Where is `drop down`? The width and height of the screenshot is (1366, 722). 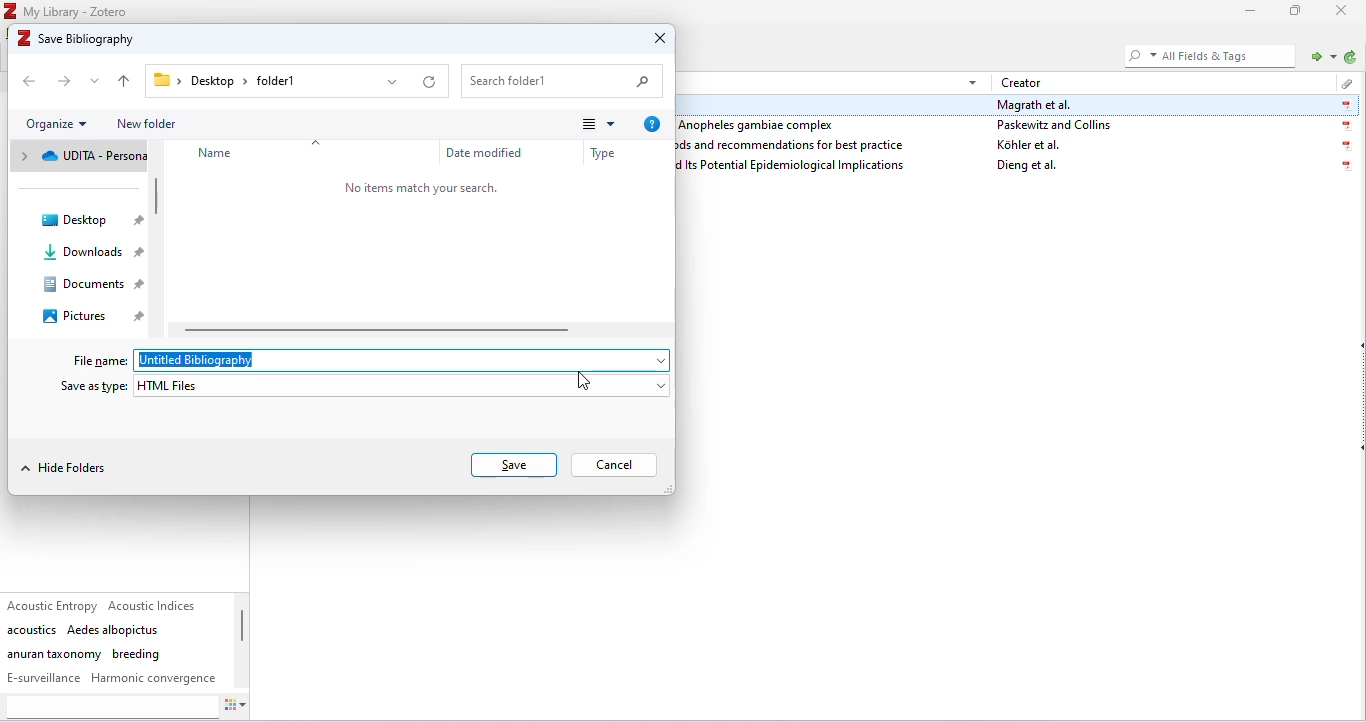
drop down is located at coordinates (972, 81).